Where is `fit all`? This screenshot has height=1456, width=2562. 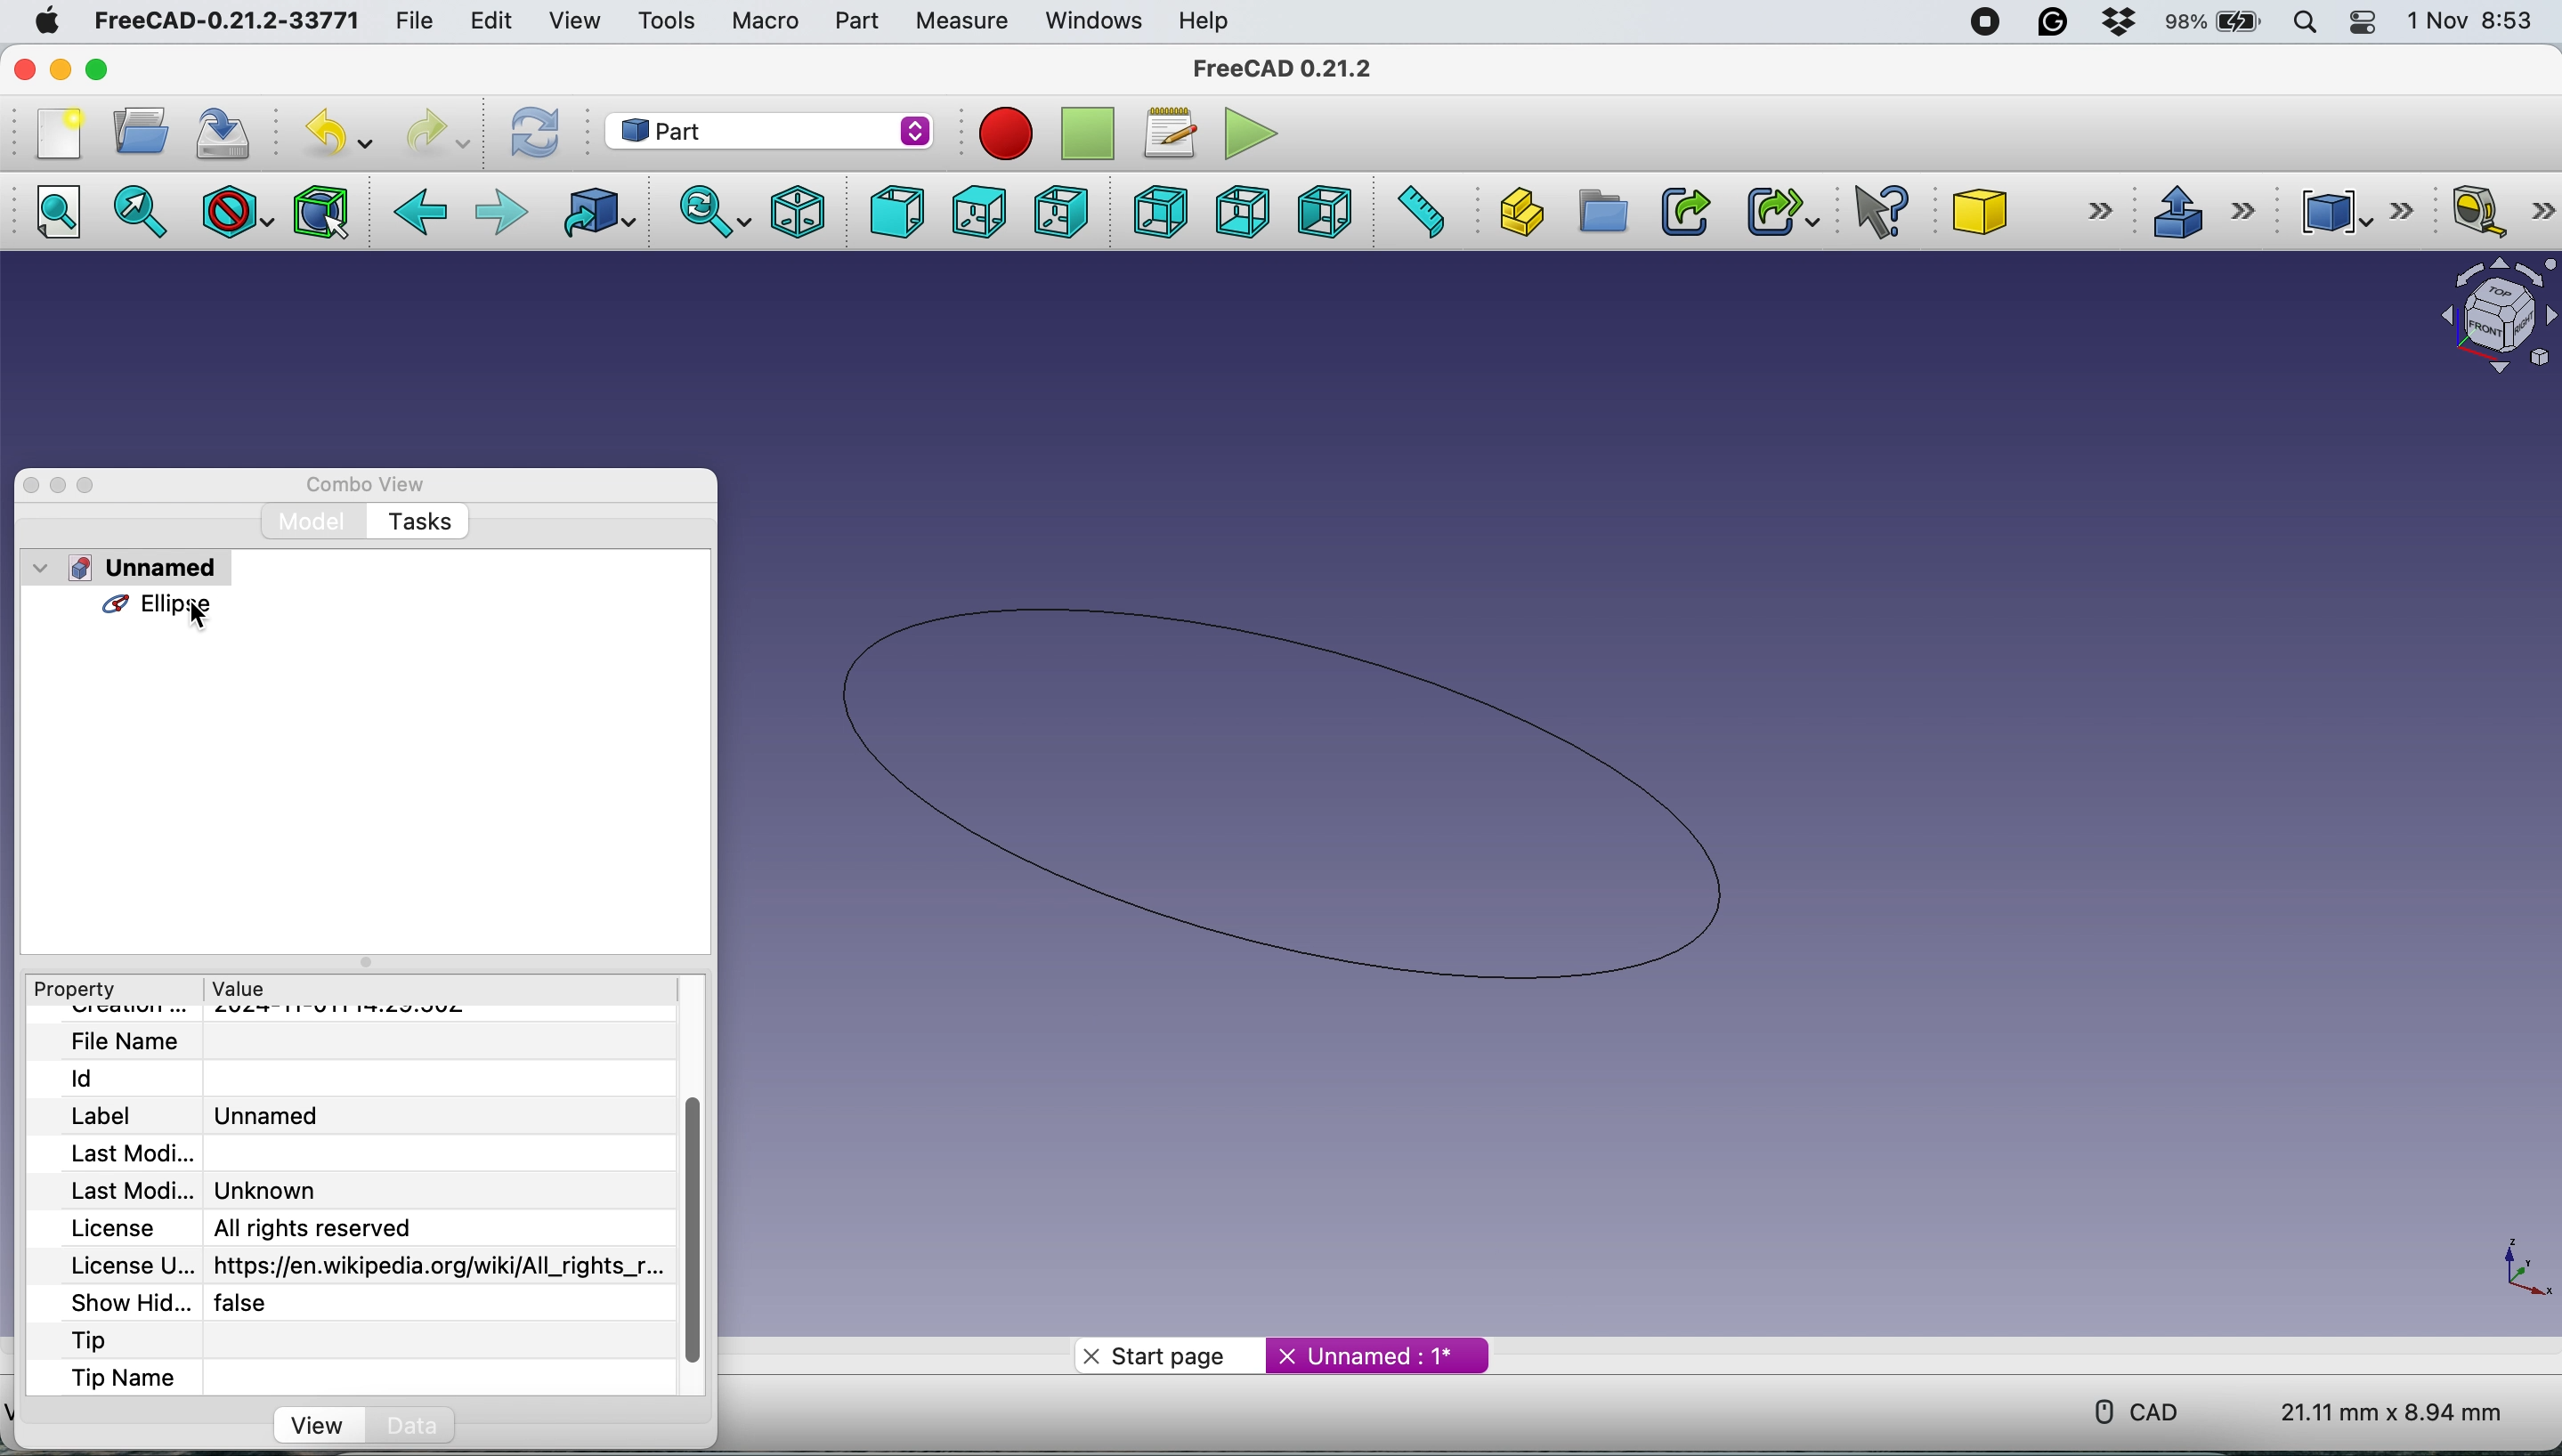
fit all is located at coordinates (69, 211).